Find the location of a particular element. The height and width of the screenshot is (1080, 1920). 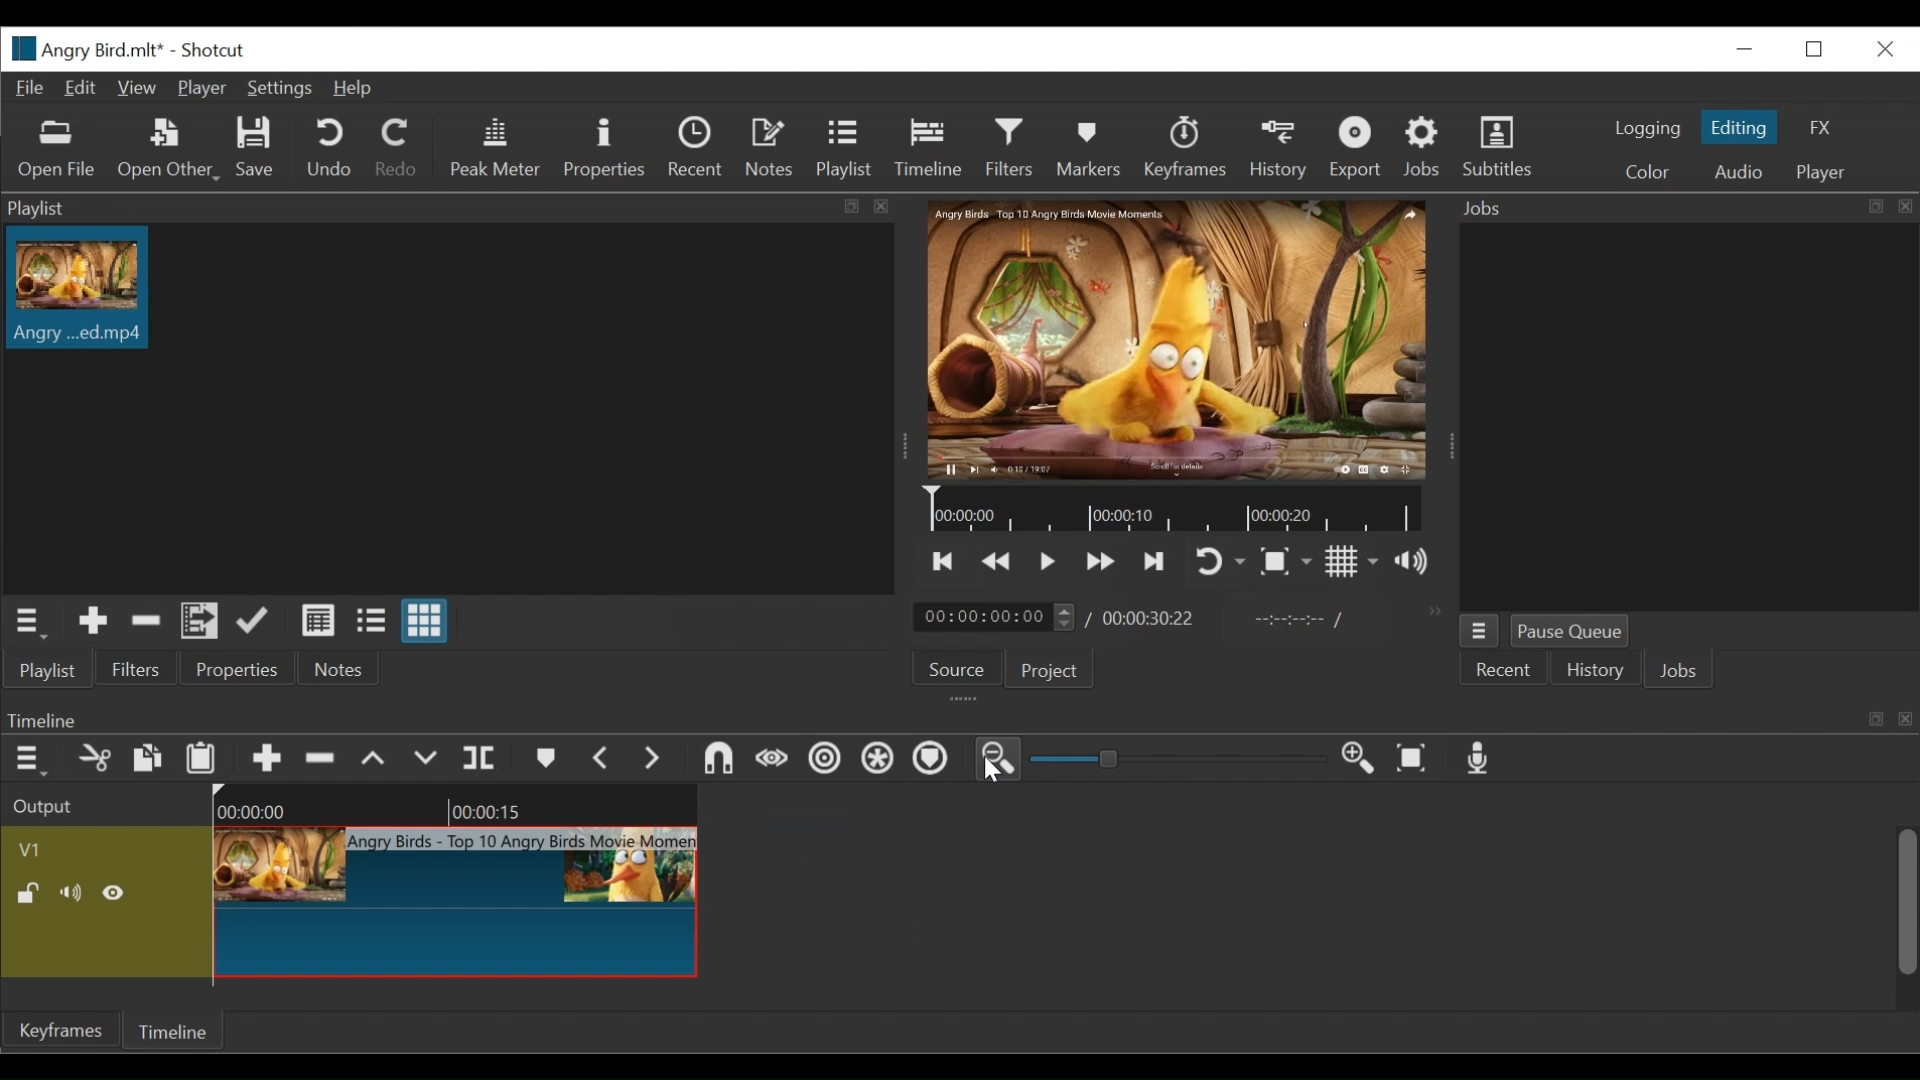

record audio is located at coordinates (1484, 759).